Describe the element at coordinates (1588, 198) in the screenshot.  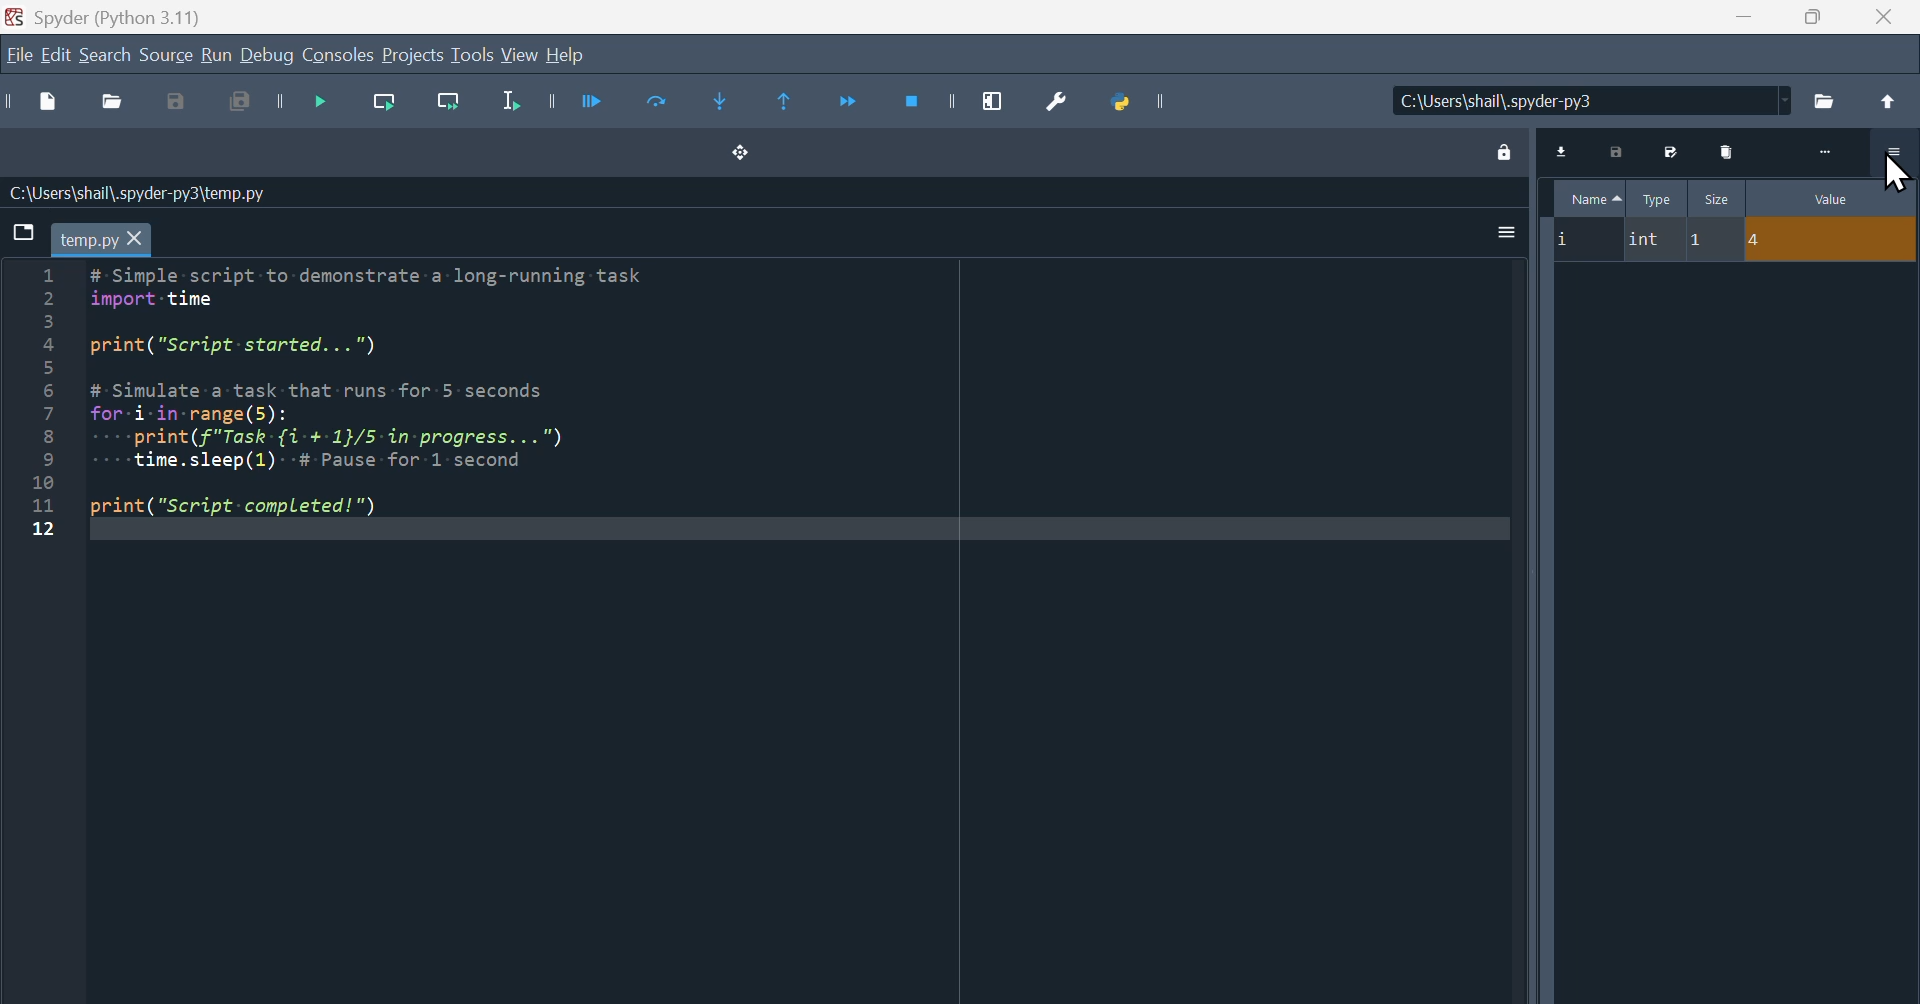
I see `Name` at that location.